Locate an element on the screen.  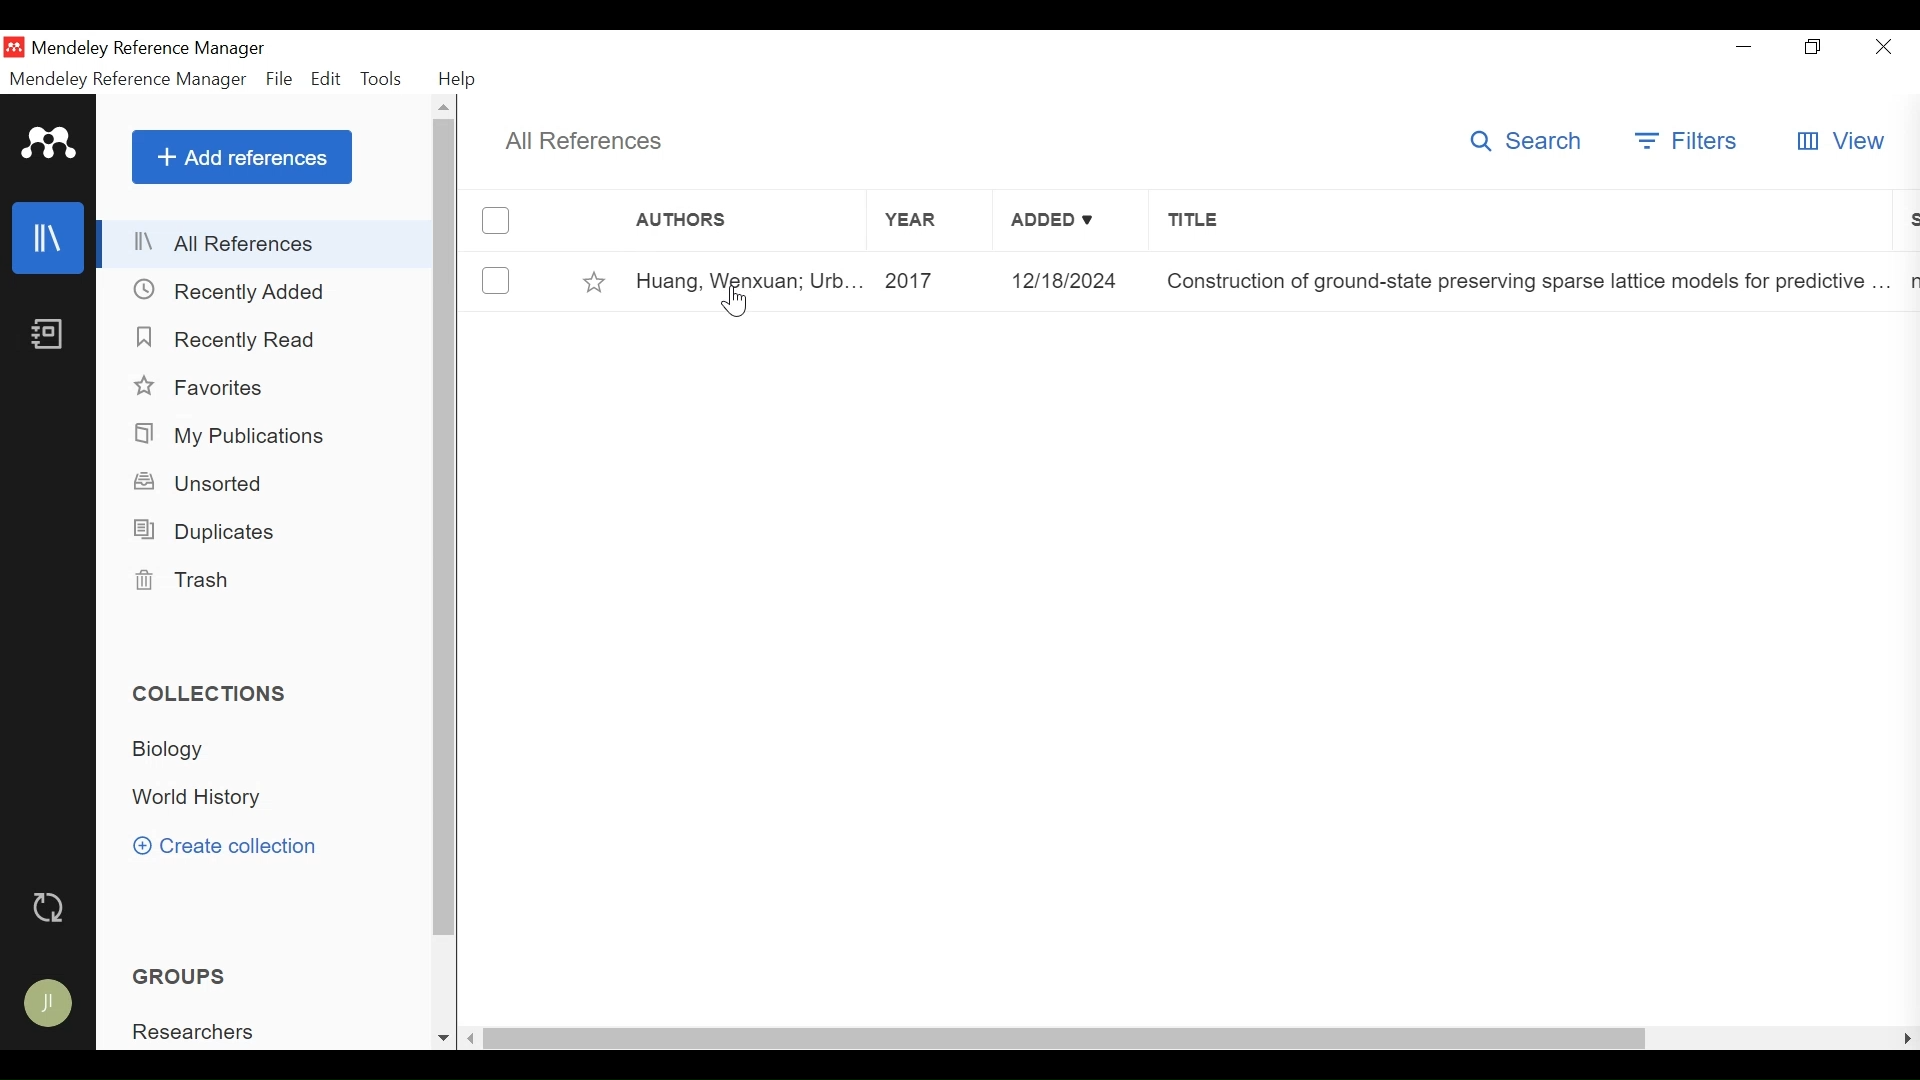
All References is located at coordinates (267, 245).